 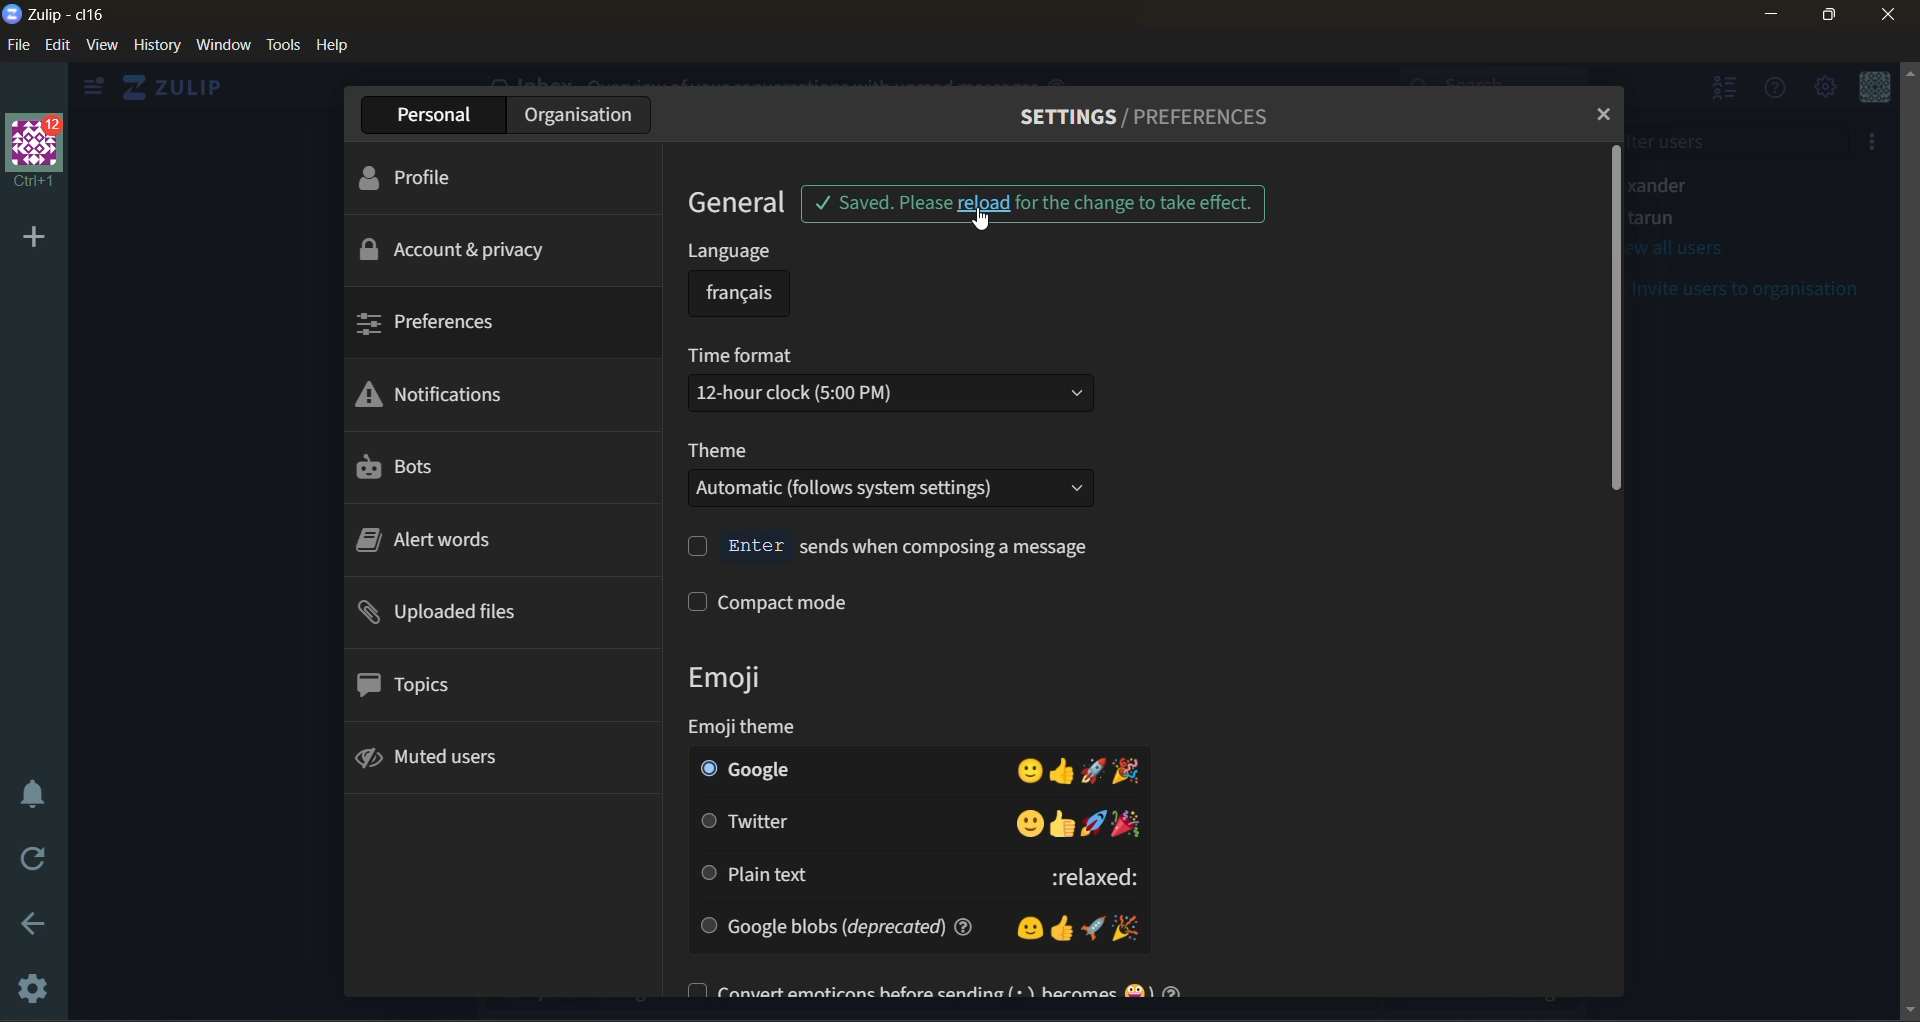 What do you see at coordinates (226, 48) in the screenshot?
I see `window` at bounding box center [226, 48].